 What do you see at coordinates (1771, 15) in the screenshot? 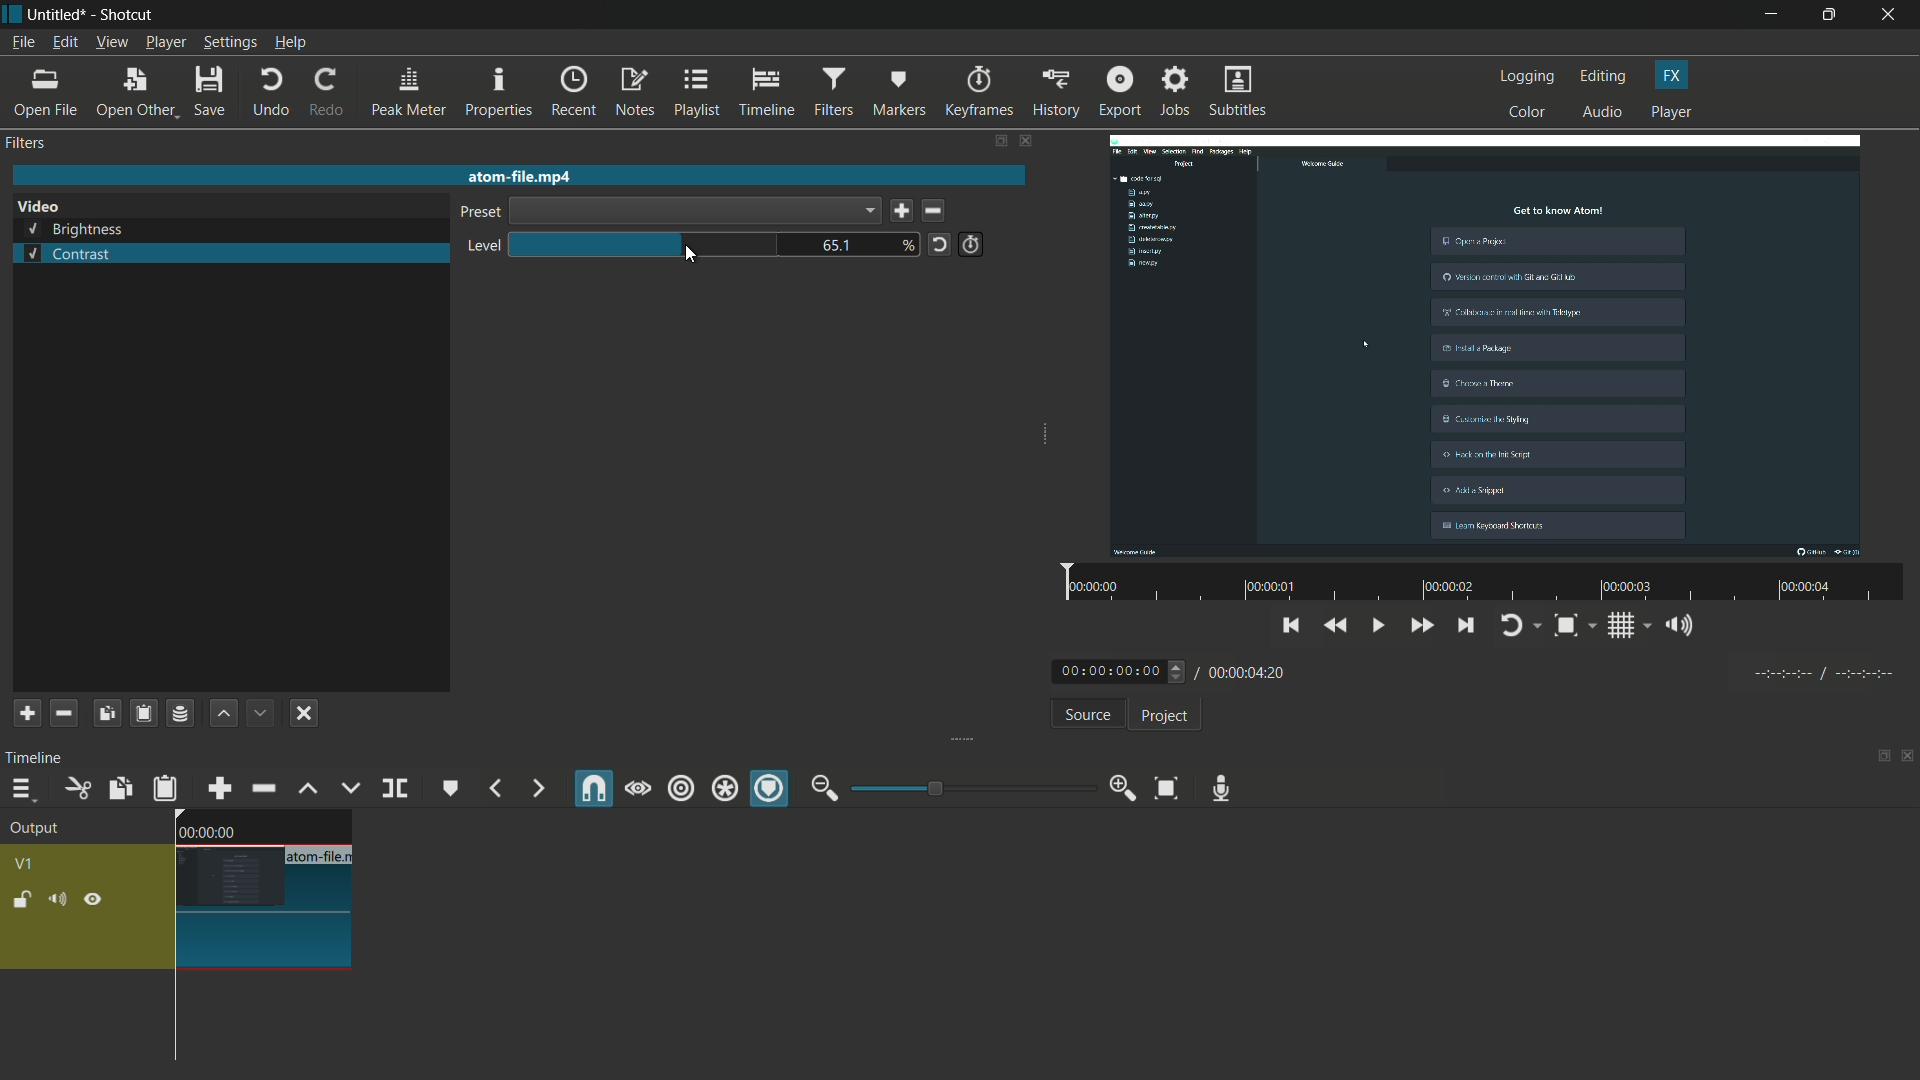
I see `minimize` at bounding box center [1771, 15].